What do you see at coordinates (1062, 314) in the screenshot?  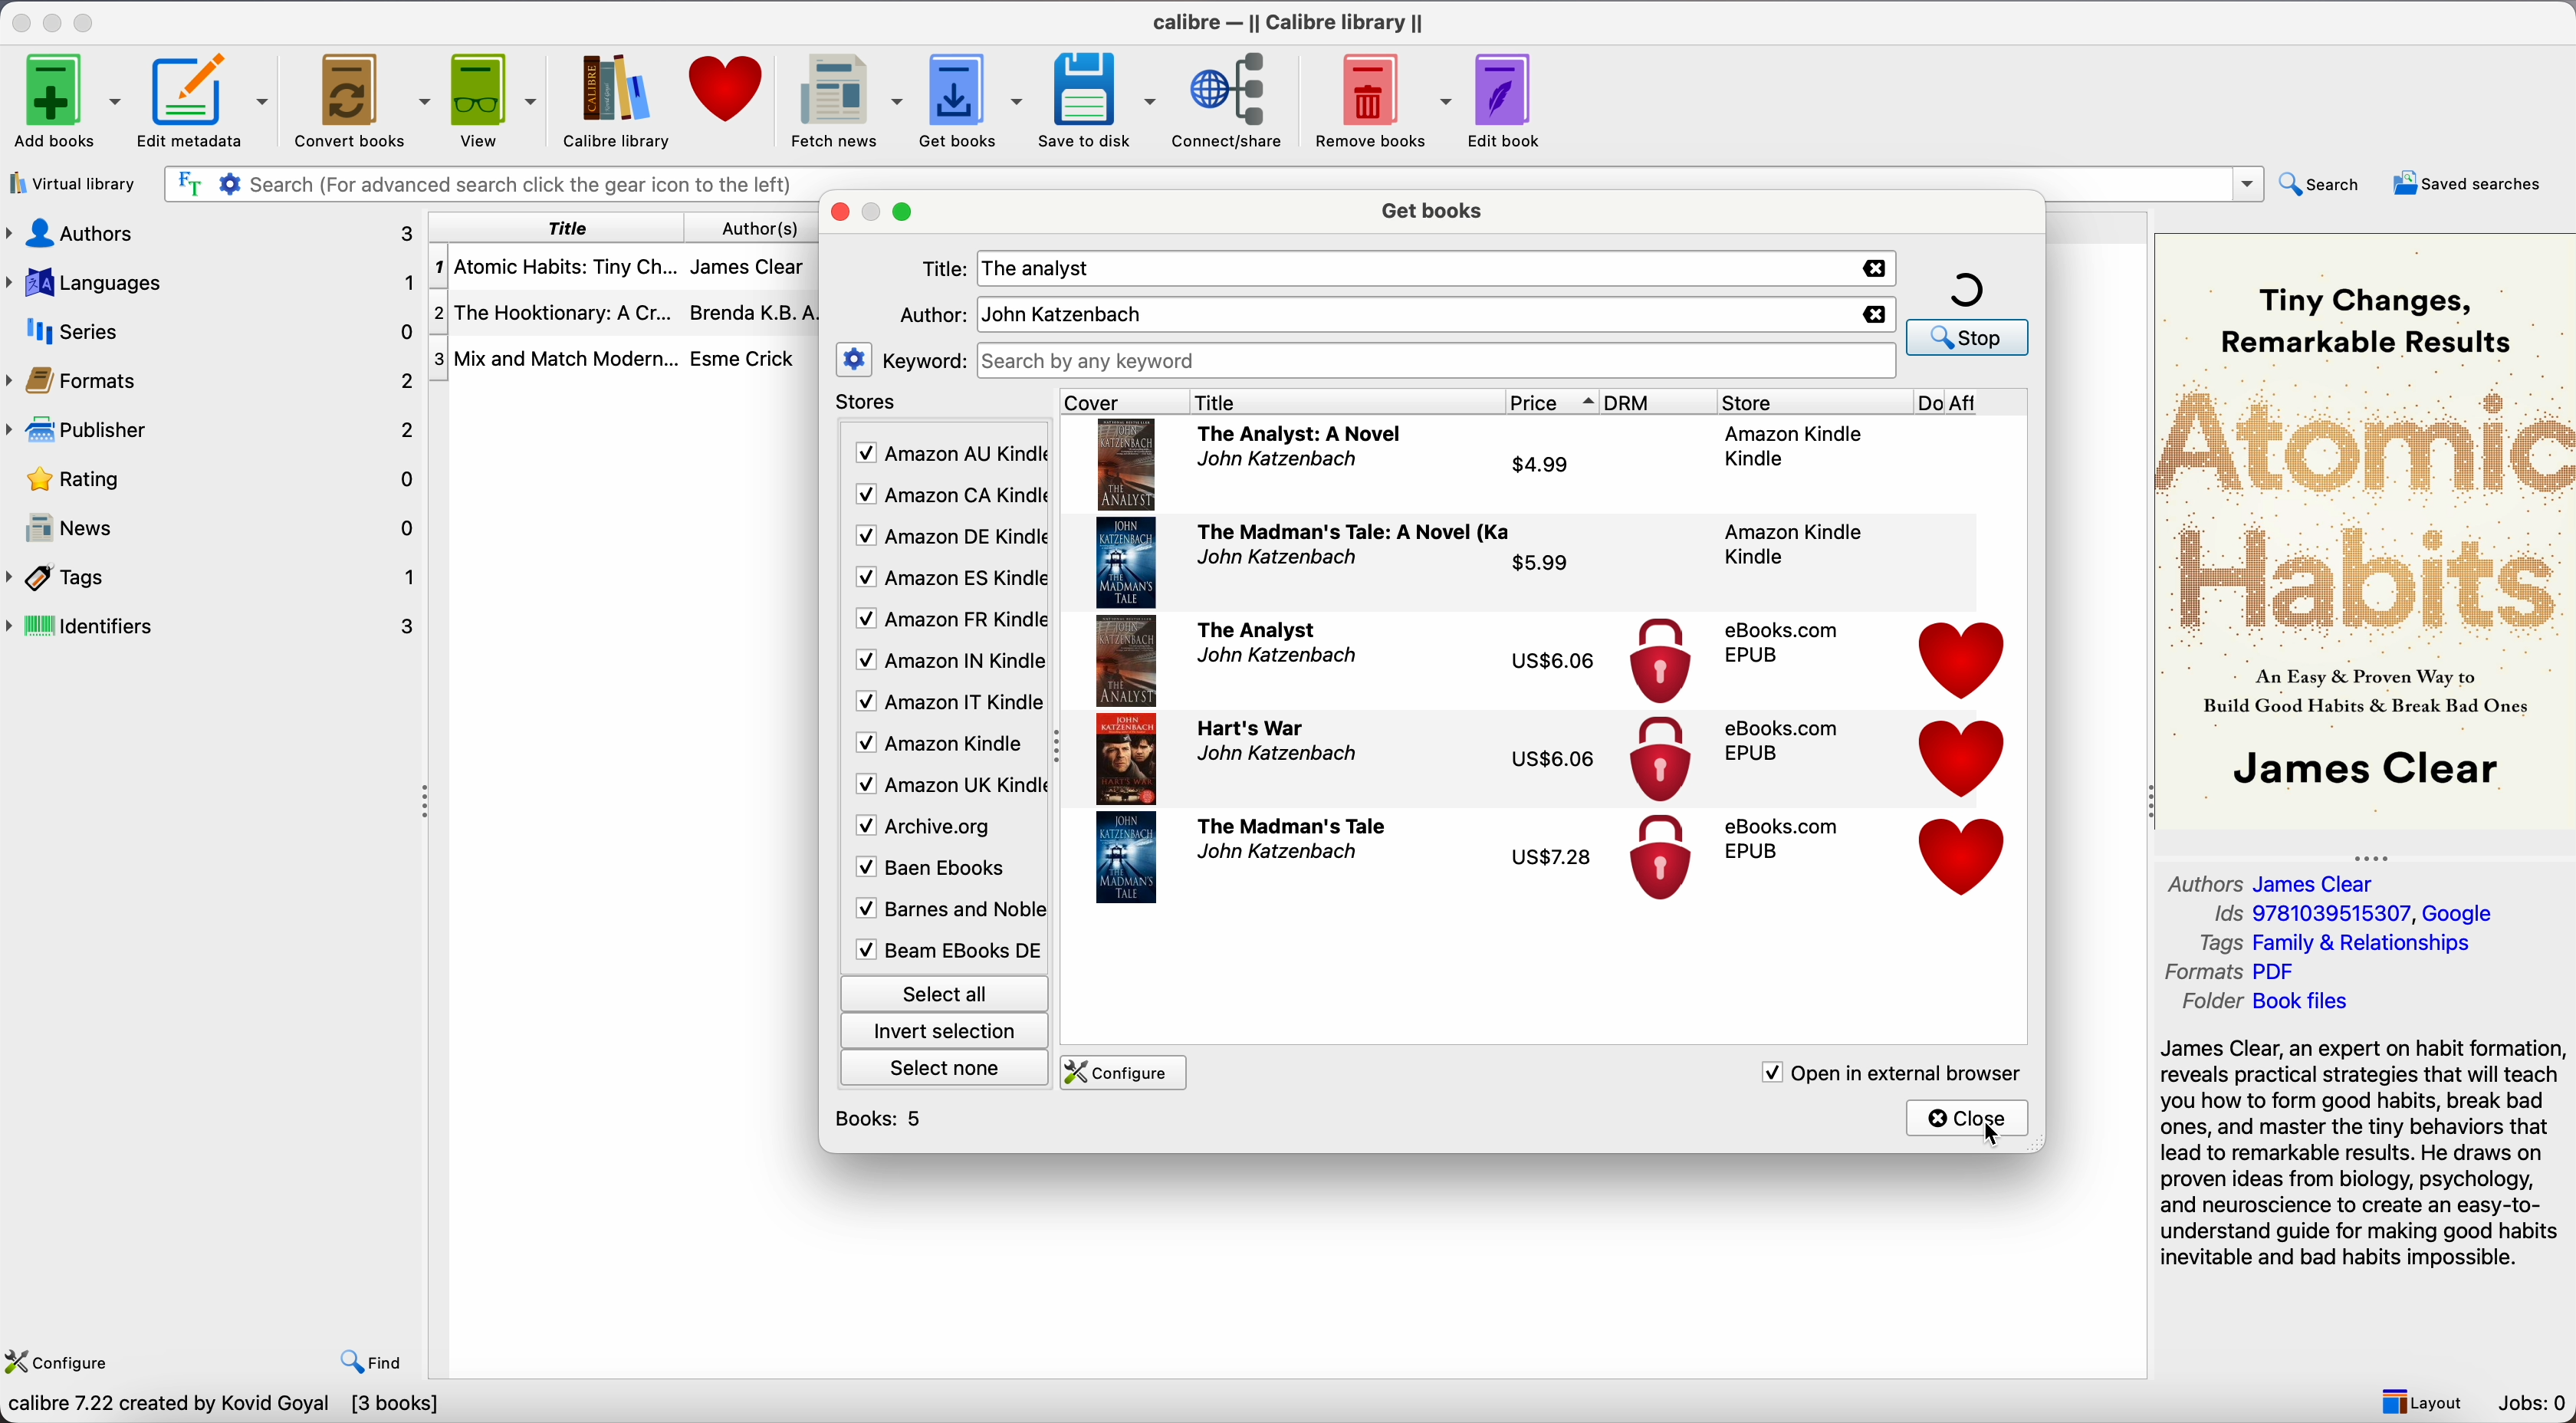 I see `John Katzenbach` at bounding box center [1062, 314].